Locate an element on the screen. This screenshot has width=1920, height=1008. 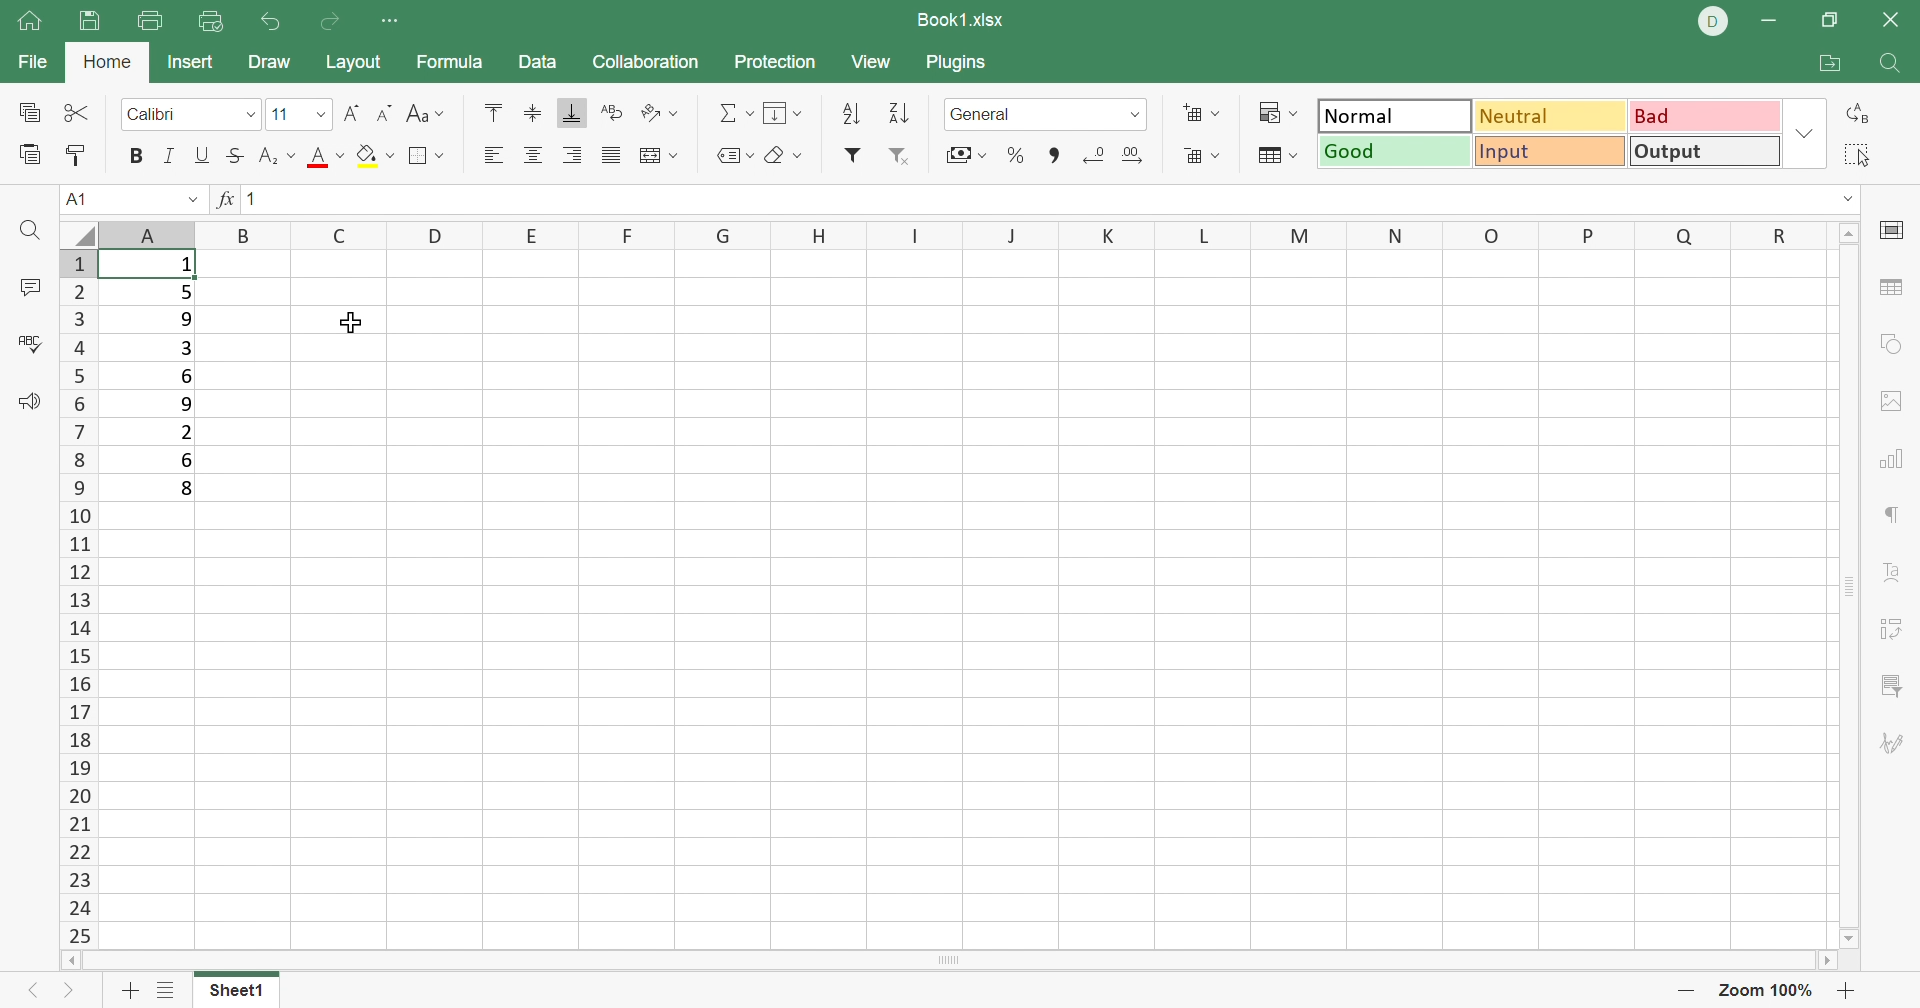
Copy style is located at coordinates (76, 153).